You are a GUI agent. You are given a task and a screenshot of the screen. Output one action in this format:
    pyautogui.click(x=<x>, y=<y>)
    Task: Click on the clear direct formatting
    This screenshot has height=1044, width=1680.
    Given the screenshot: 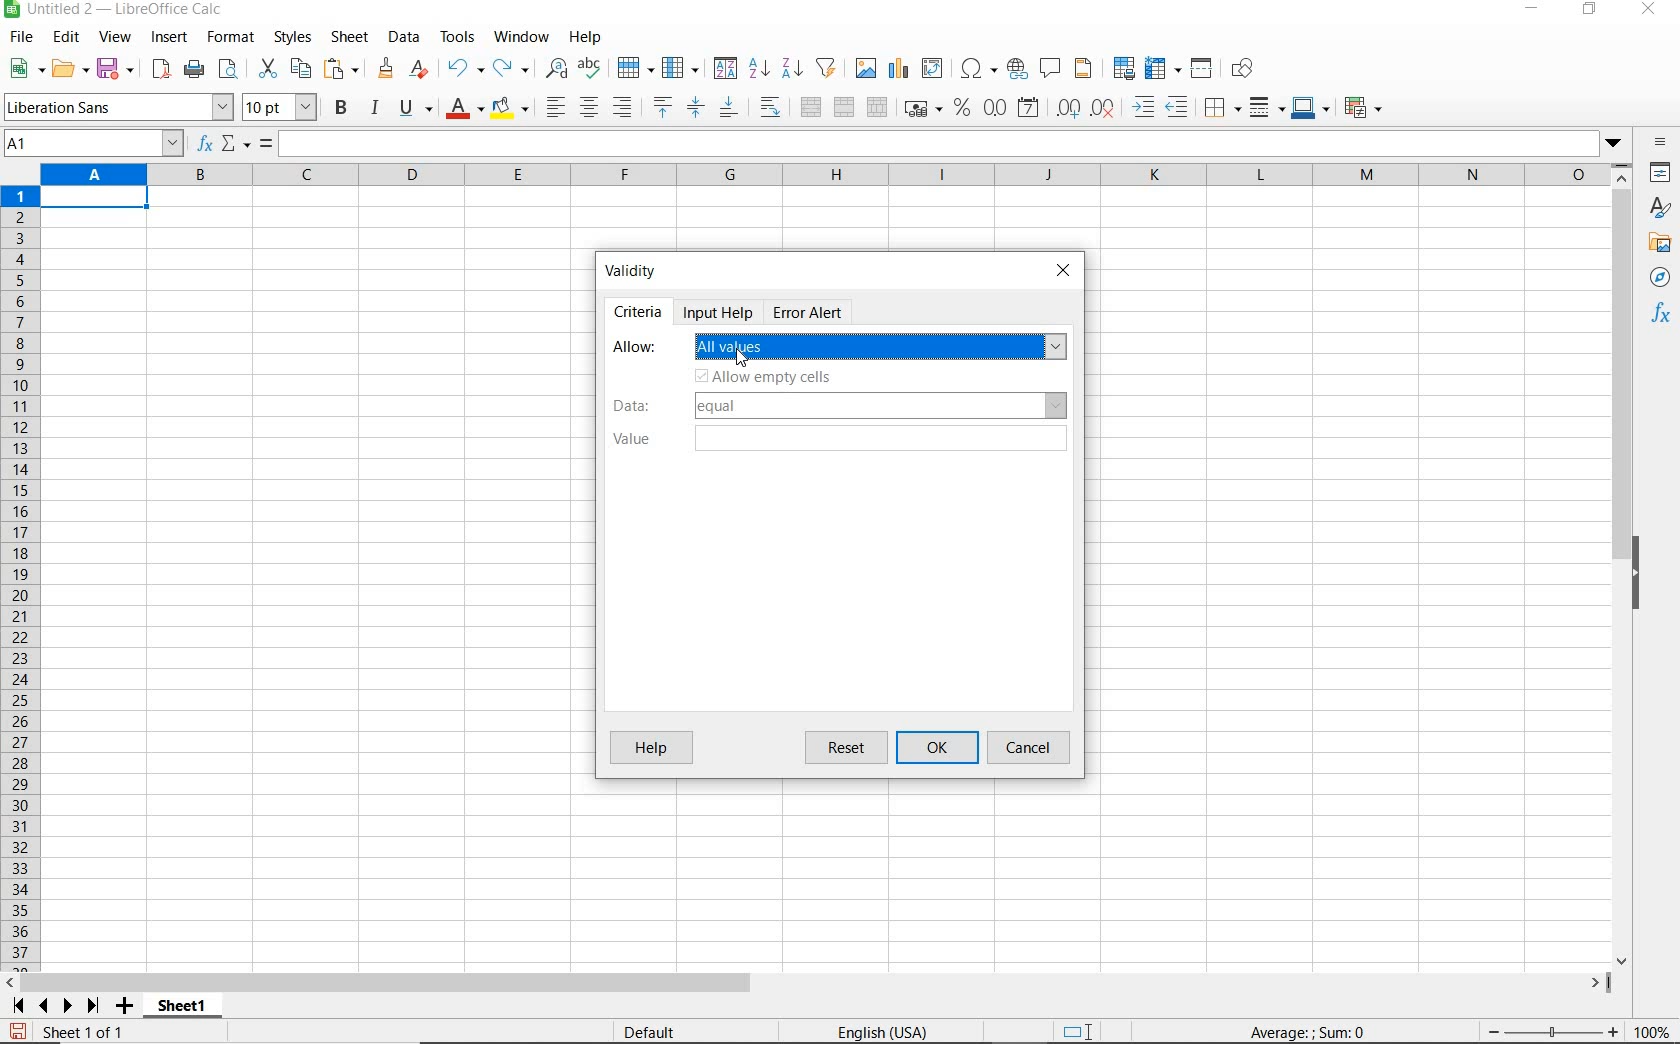 What is the action you would take?
    pyautogui.click(x=421, y=69)
    